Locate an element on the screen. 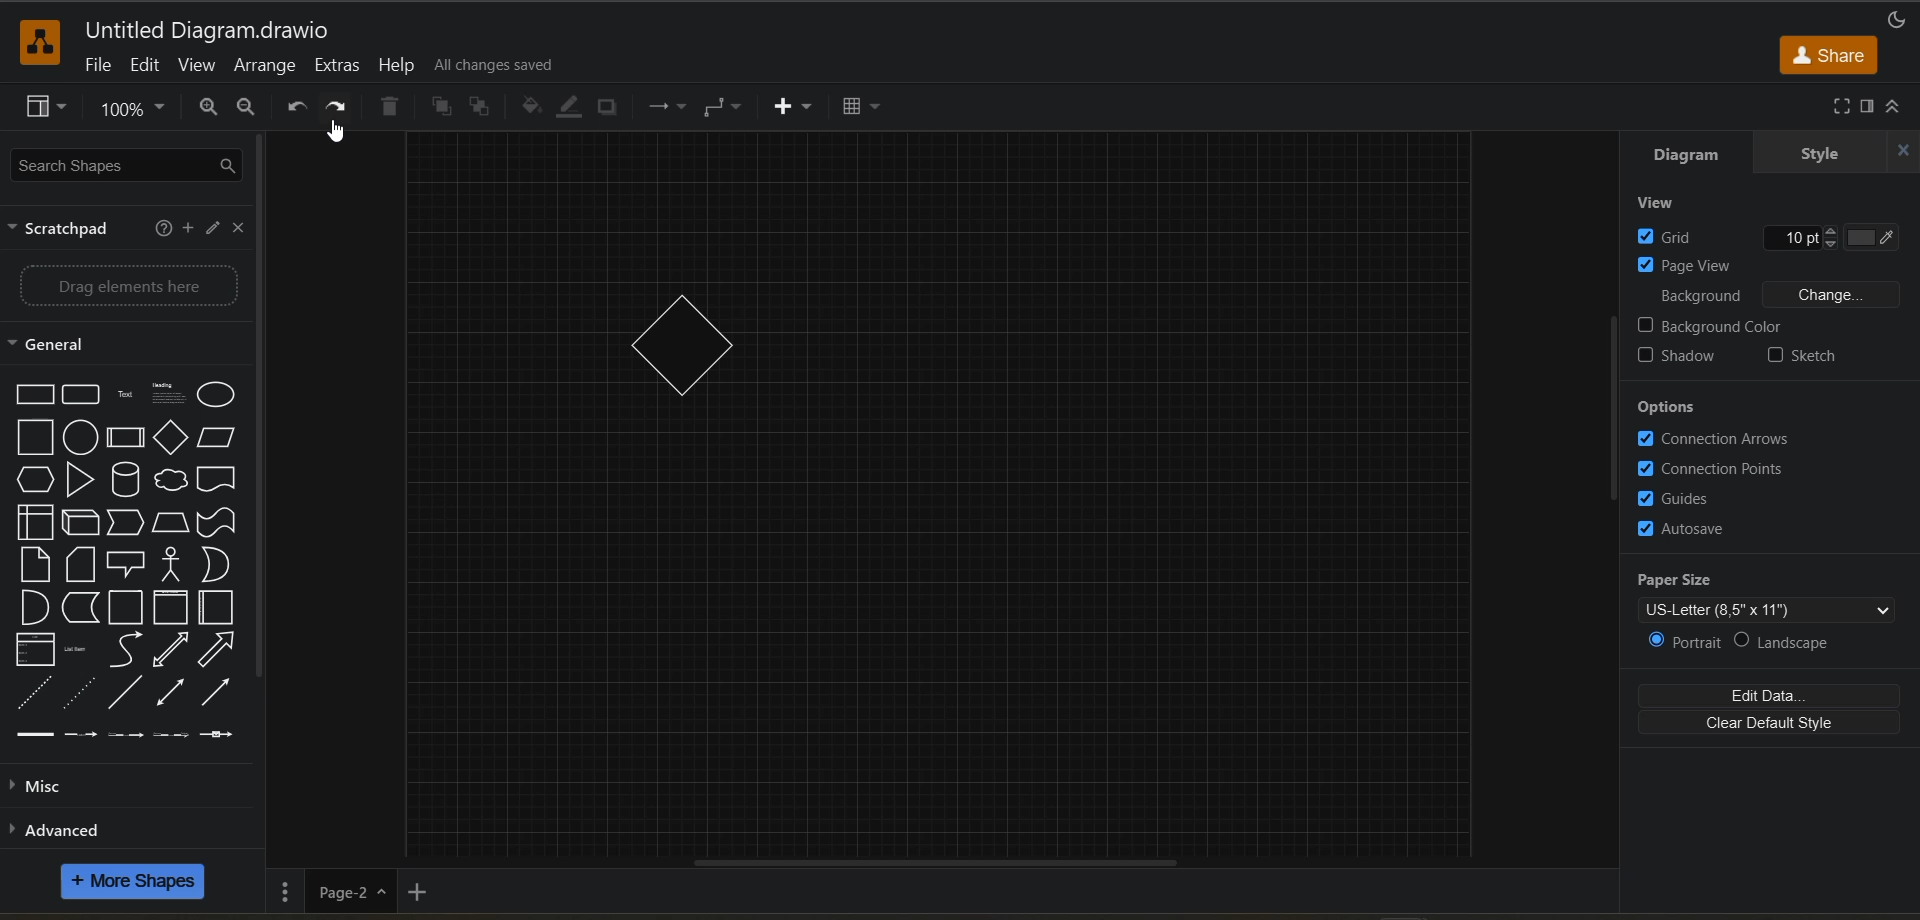 This screenshot has height=920, width=1920. data storage is located at coordinates (79, 606).